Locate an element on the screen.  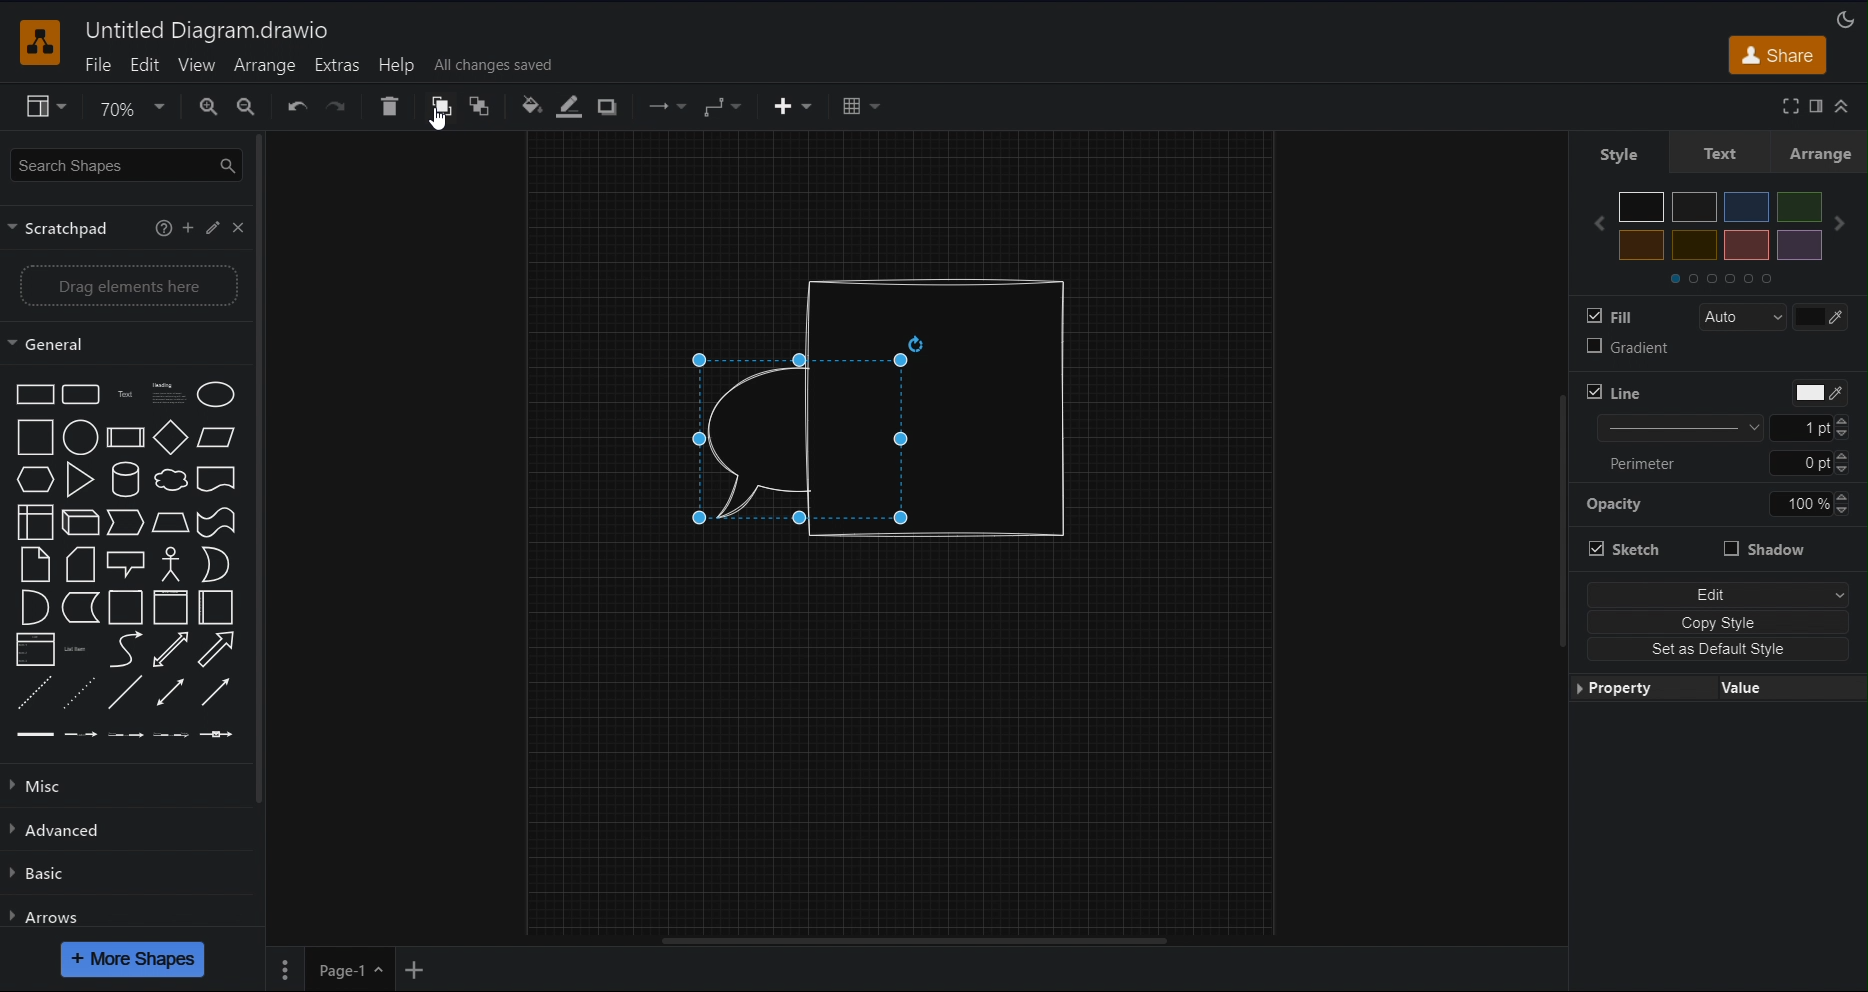
Dotted line is located at coordinates (79, 693).